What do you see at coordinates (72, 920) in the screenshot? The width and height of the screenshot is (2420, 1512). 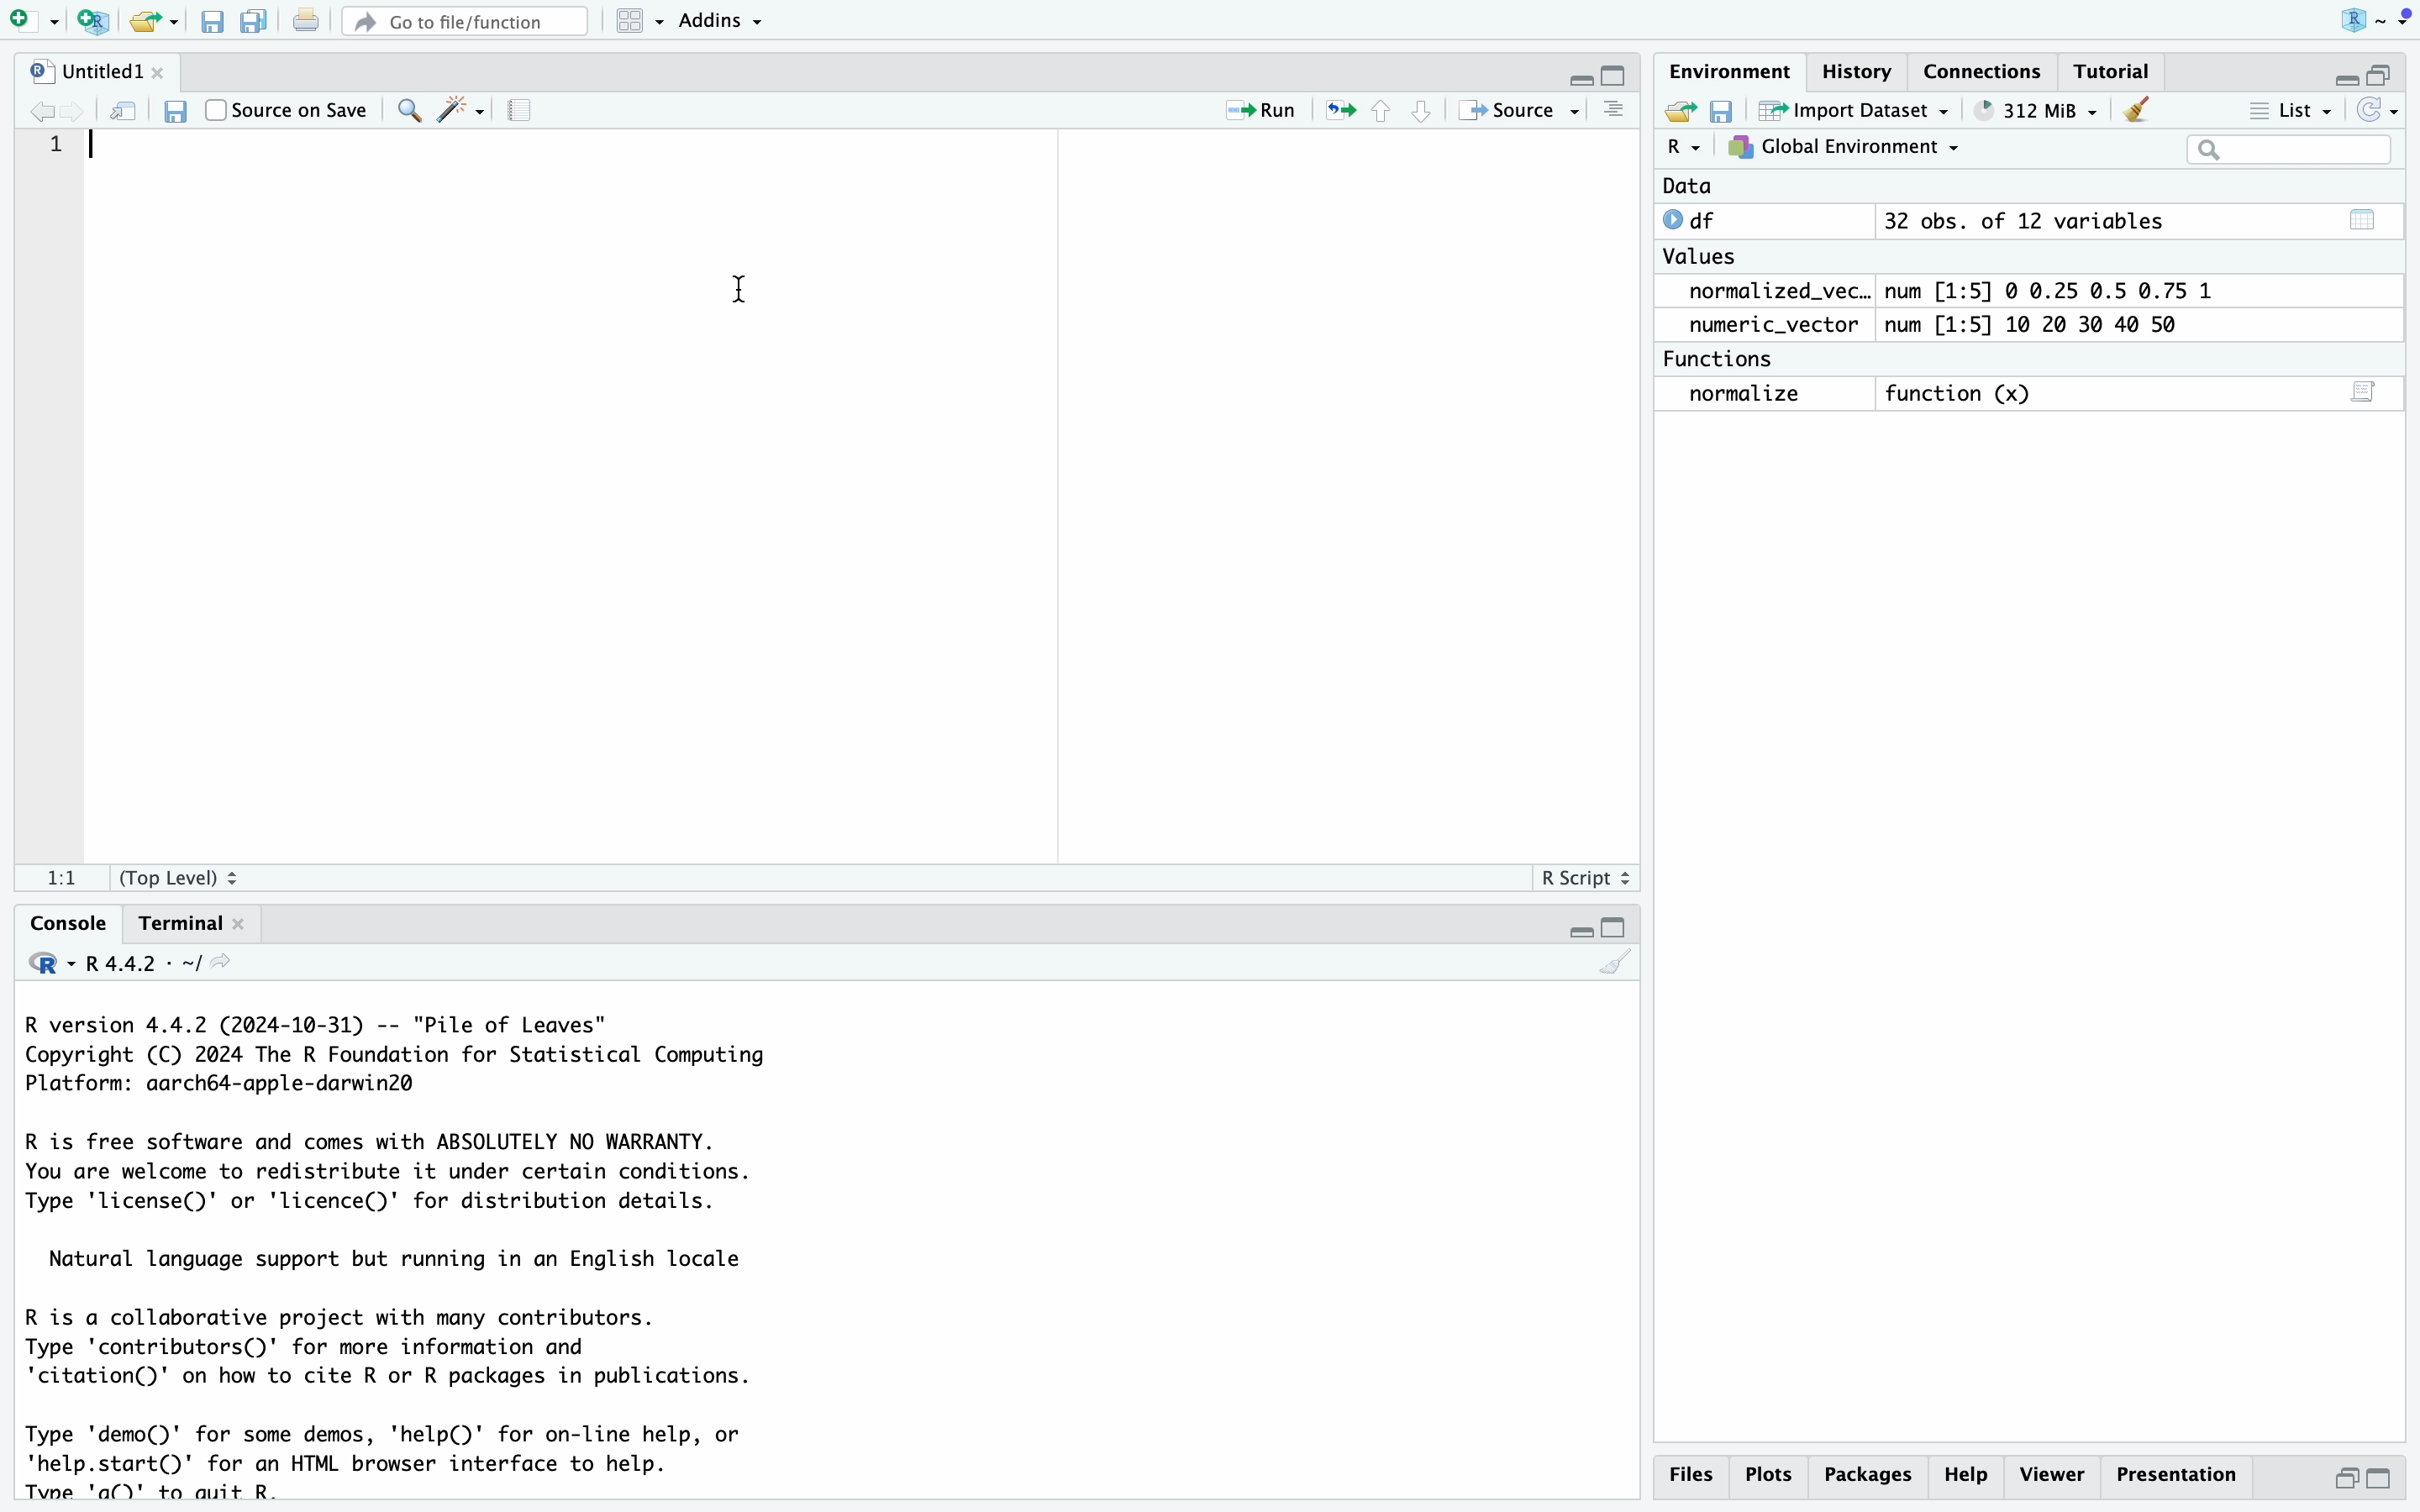 I see `Console` at bounding box center [72, 920].